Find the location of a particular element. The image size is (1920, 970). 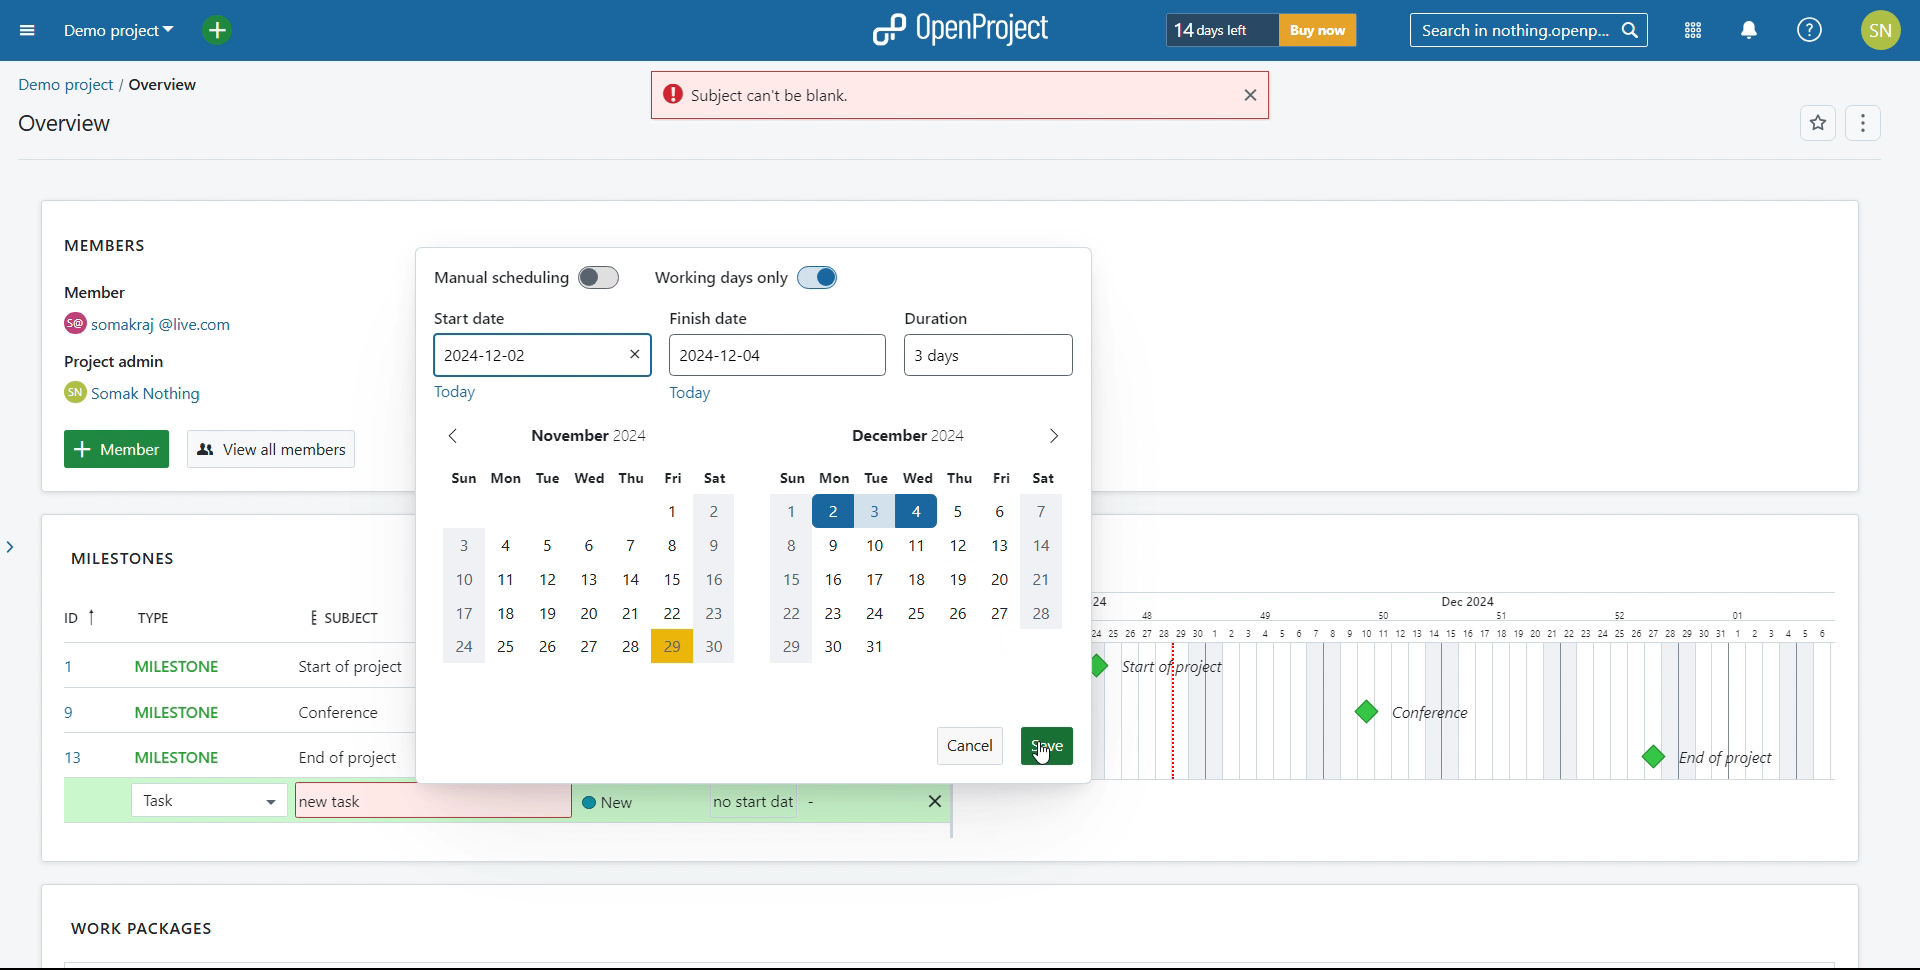

start date selected is located at coordinates (832, 511).